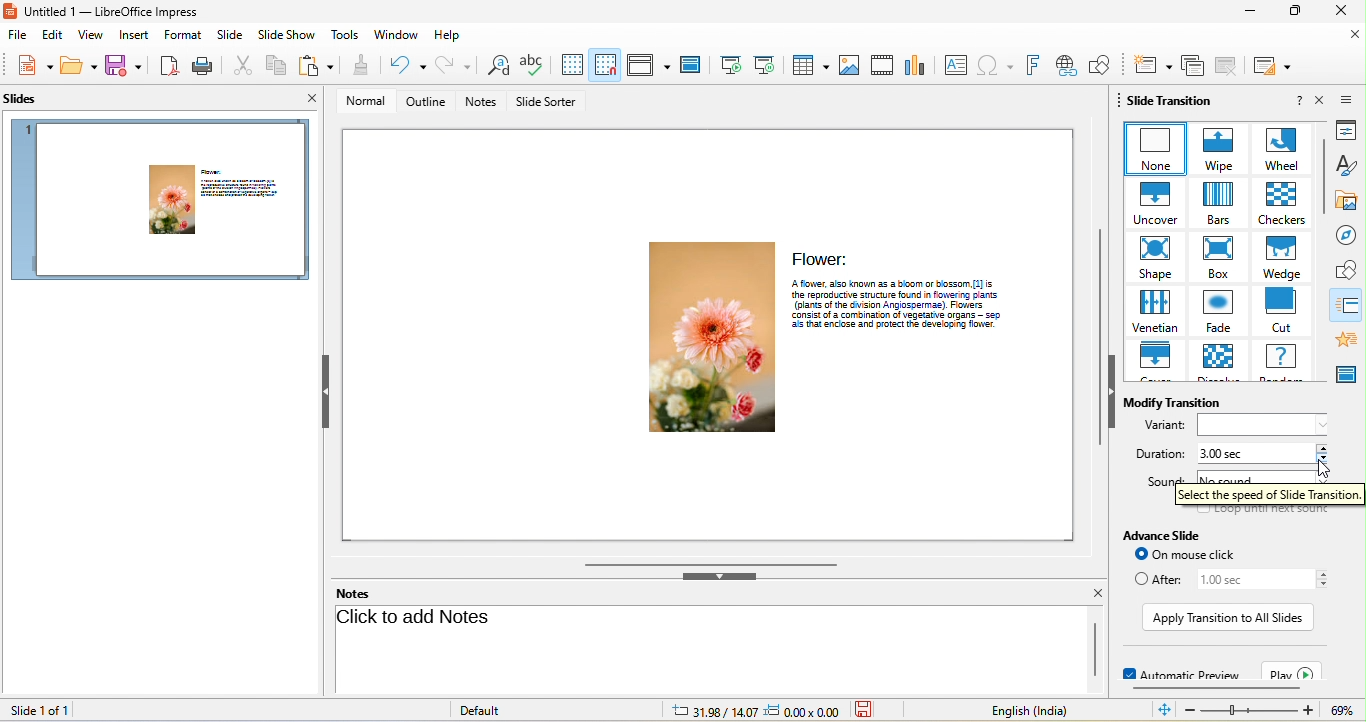  What do you see at coordinates (730, 65) in the screenshot?
I see `start from first slide` at bounding box center [730, 65].